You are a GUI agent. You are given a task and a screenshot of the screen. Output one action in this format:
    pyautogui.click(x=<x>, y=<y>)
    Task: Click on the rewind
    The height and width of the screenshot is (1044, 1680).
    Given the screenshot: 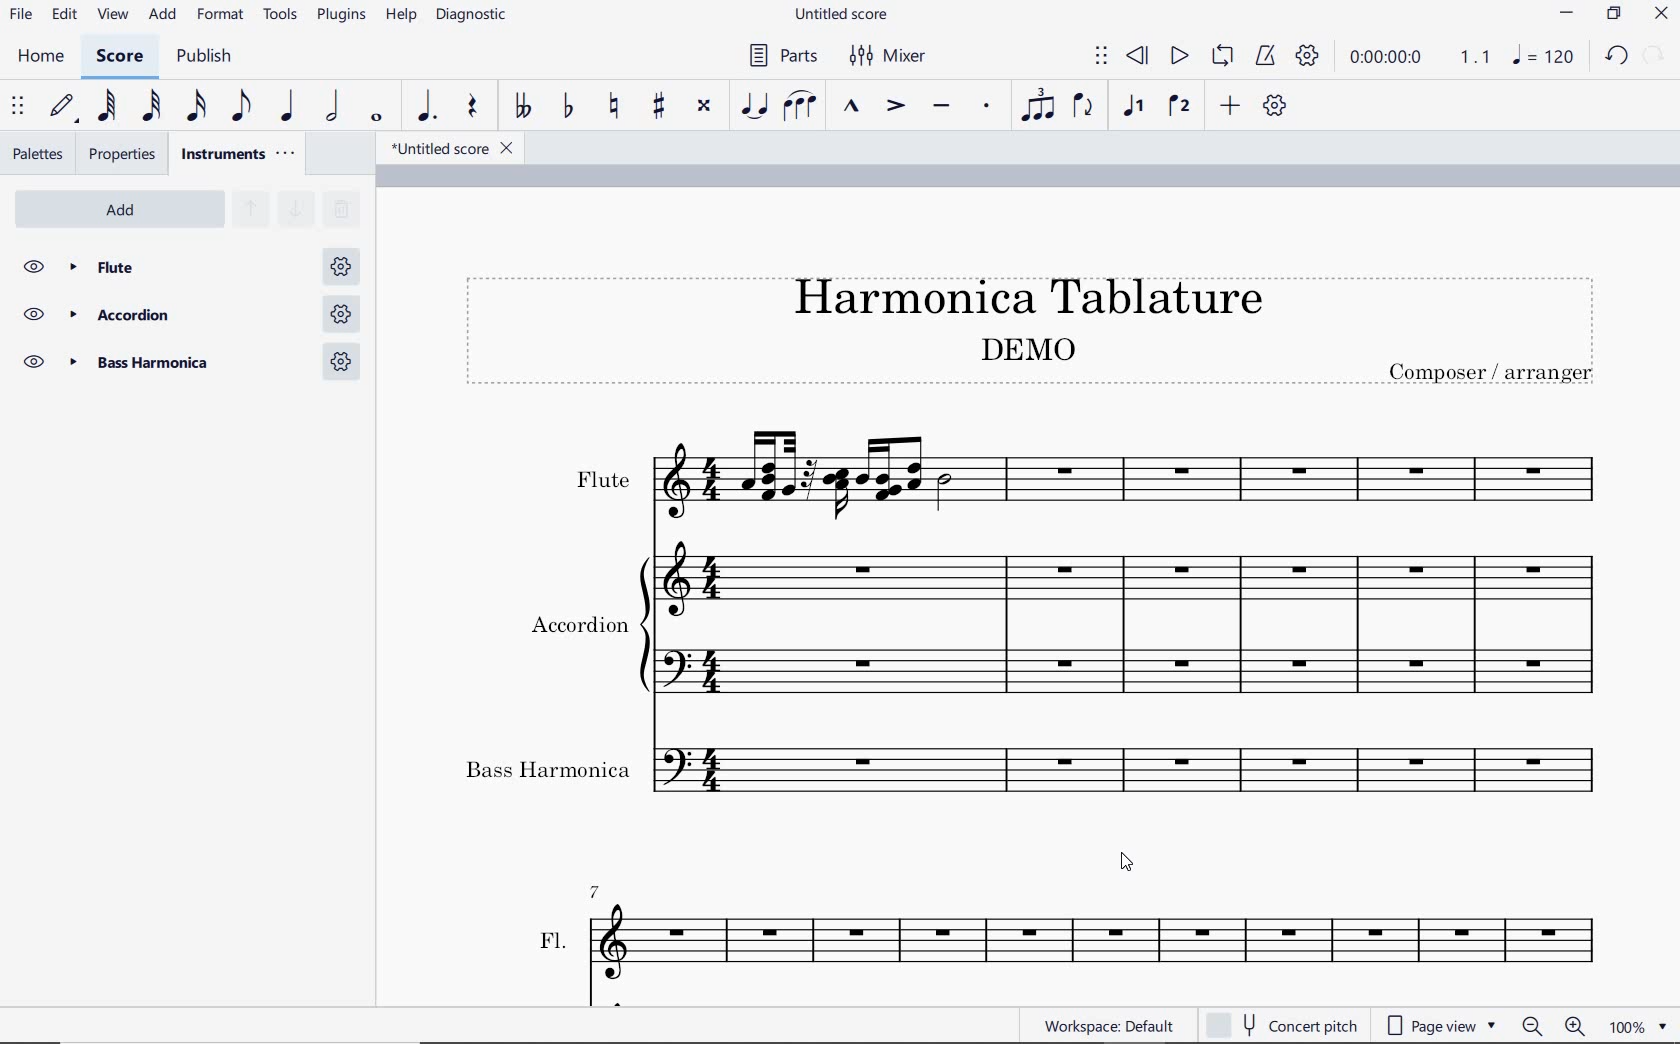 What is the action you would take?
    pyautogui.click(x=1141, y=57)
    